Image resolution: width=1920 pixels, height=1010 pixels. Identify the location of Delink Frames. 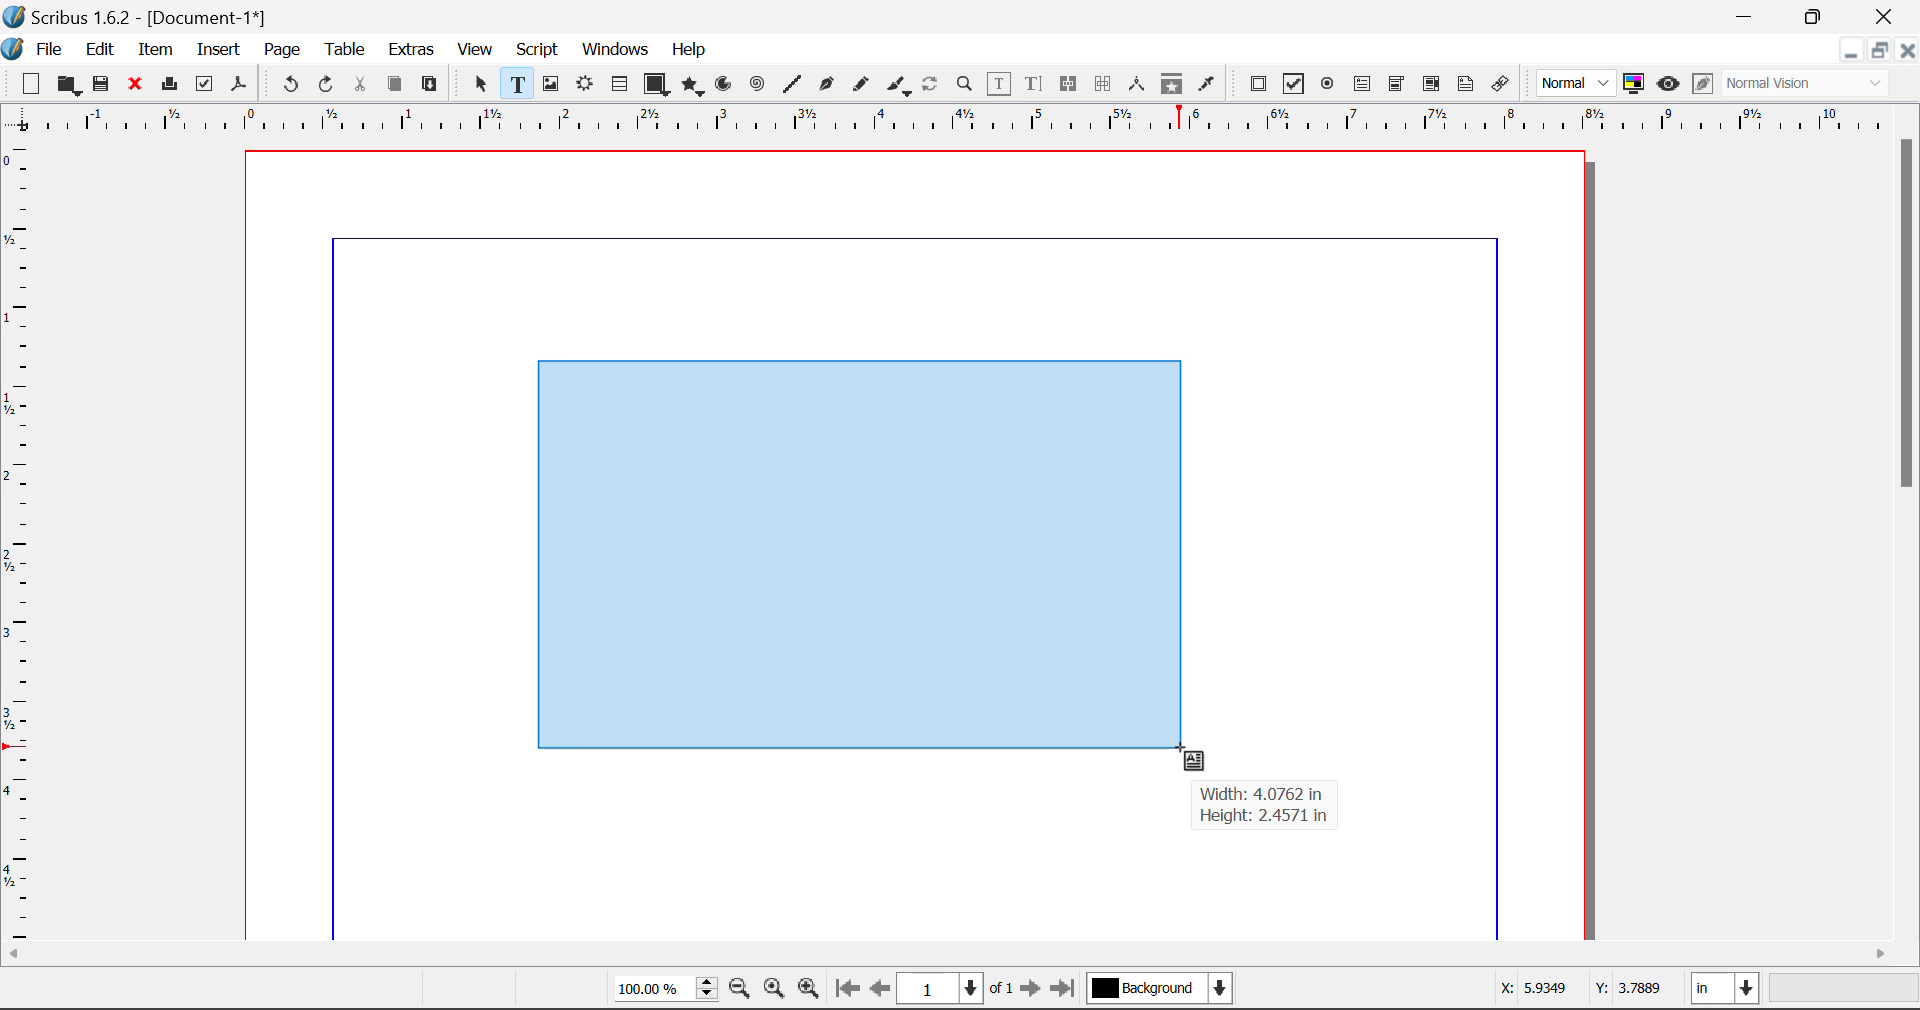
(1105, 84).